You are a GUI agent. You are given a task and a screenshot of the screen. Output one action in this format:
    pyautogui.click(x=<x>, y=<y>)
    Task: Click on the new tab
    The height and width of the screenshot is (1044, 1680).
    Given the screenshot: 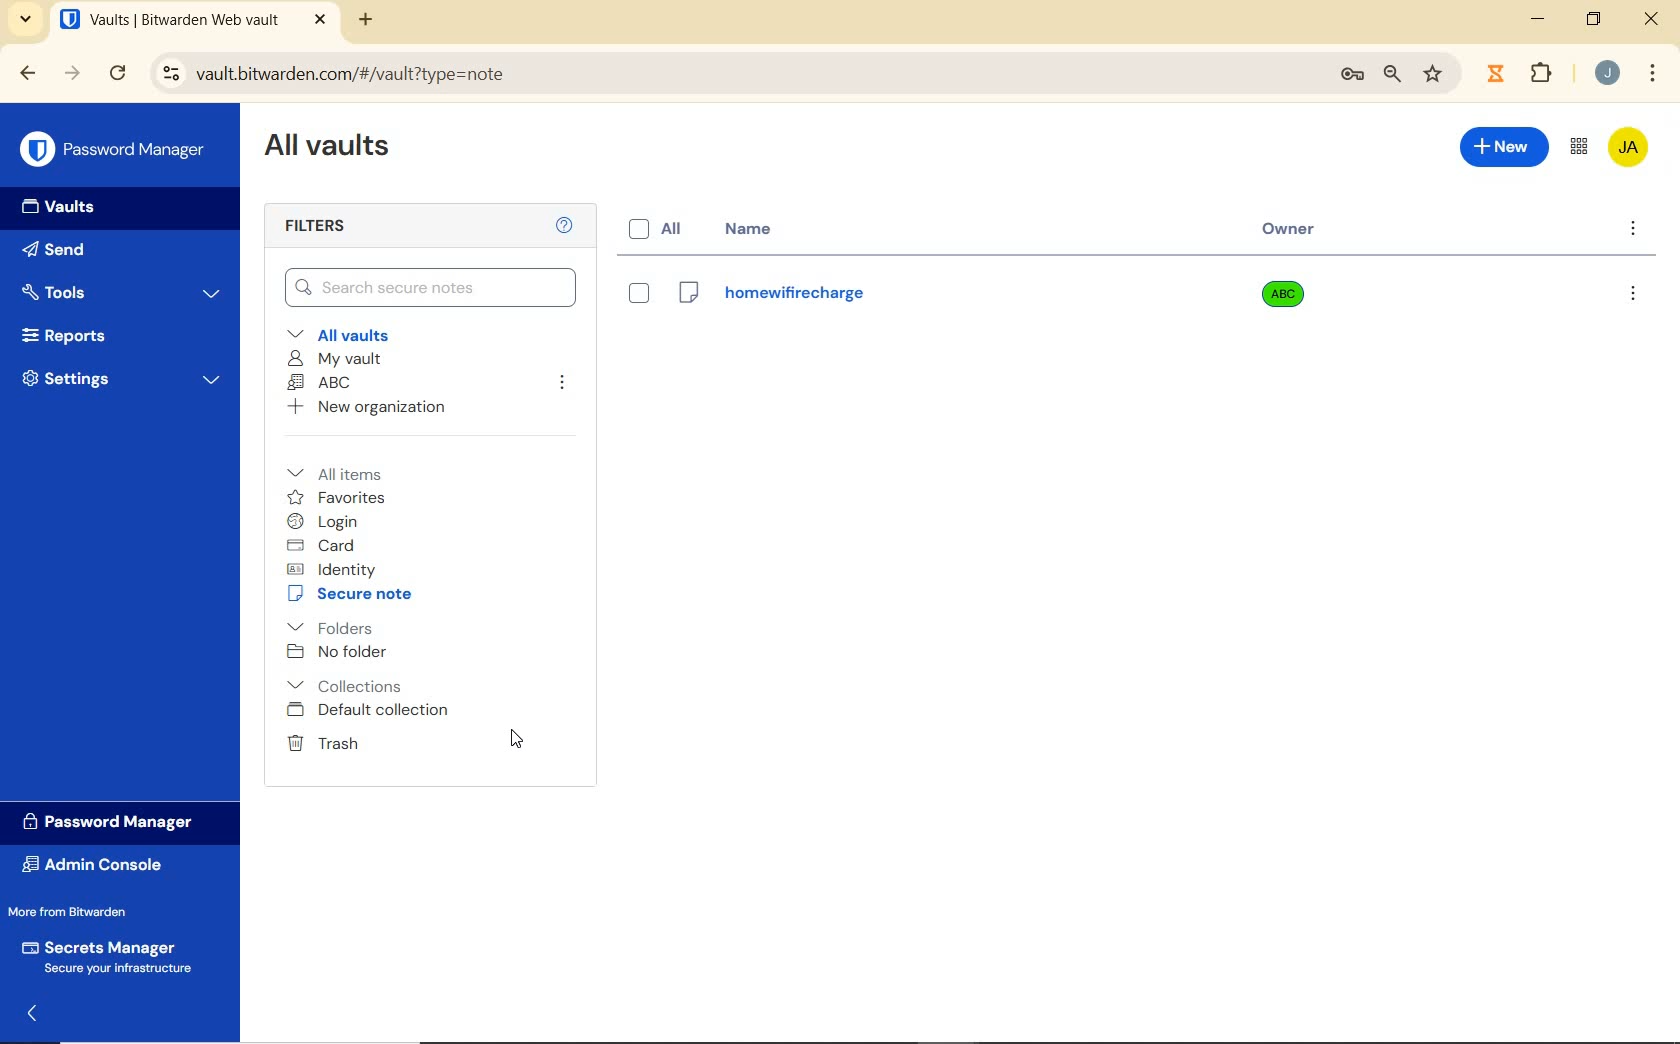 What is the action you would take?
    pyautogui.click(x=368, y=22)
    